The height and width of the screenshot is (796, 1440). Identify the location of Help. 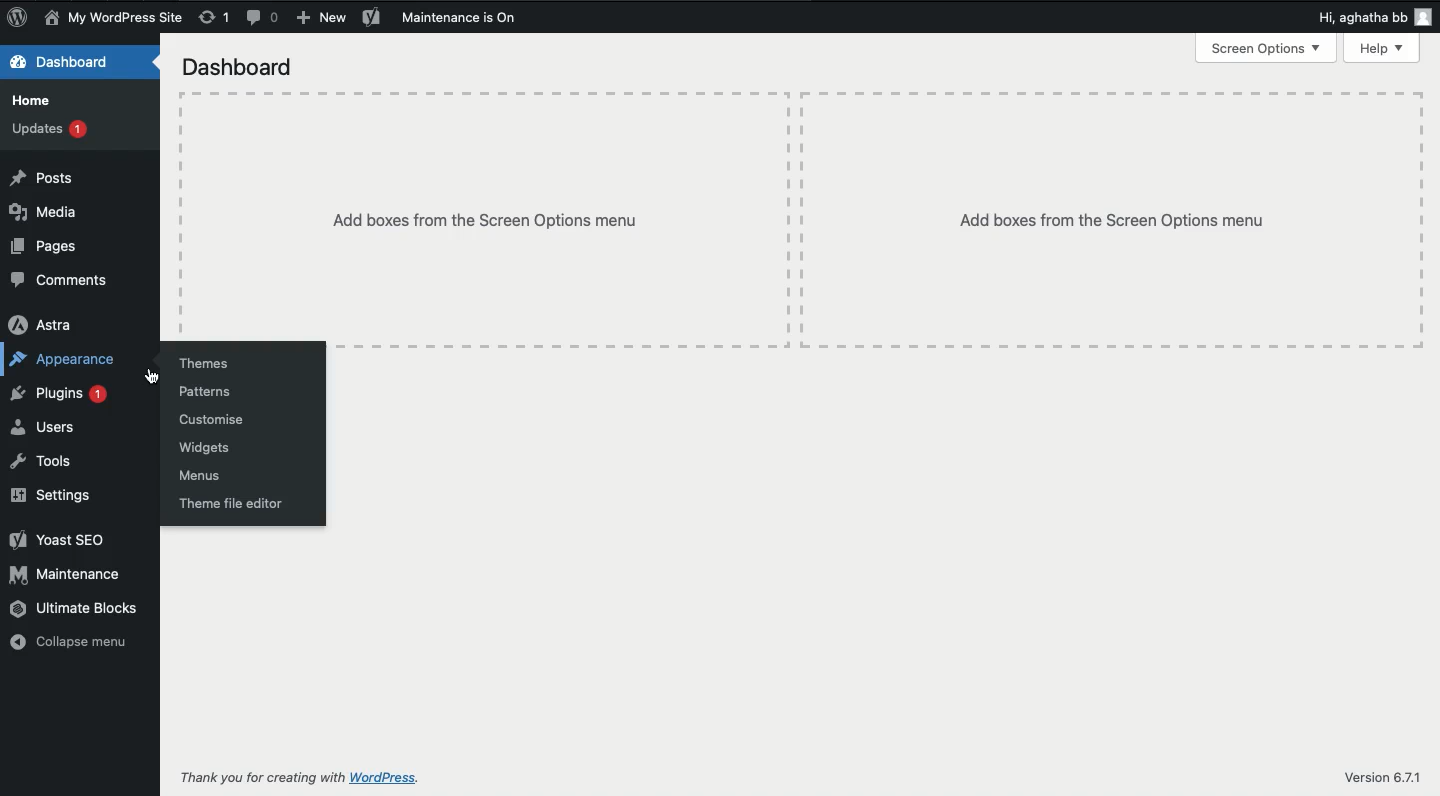
(1381, 48).